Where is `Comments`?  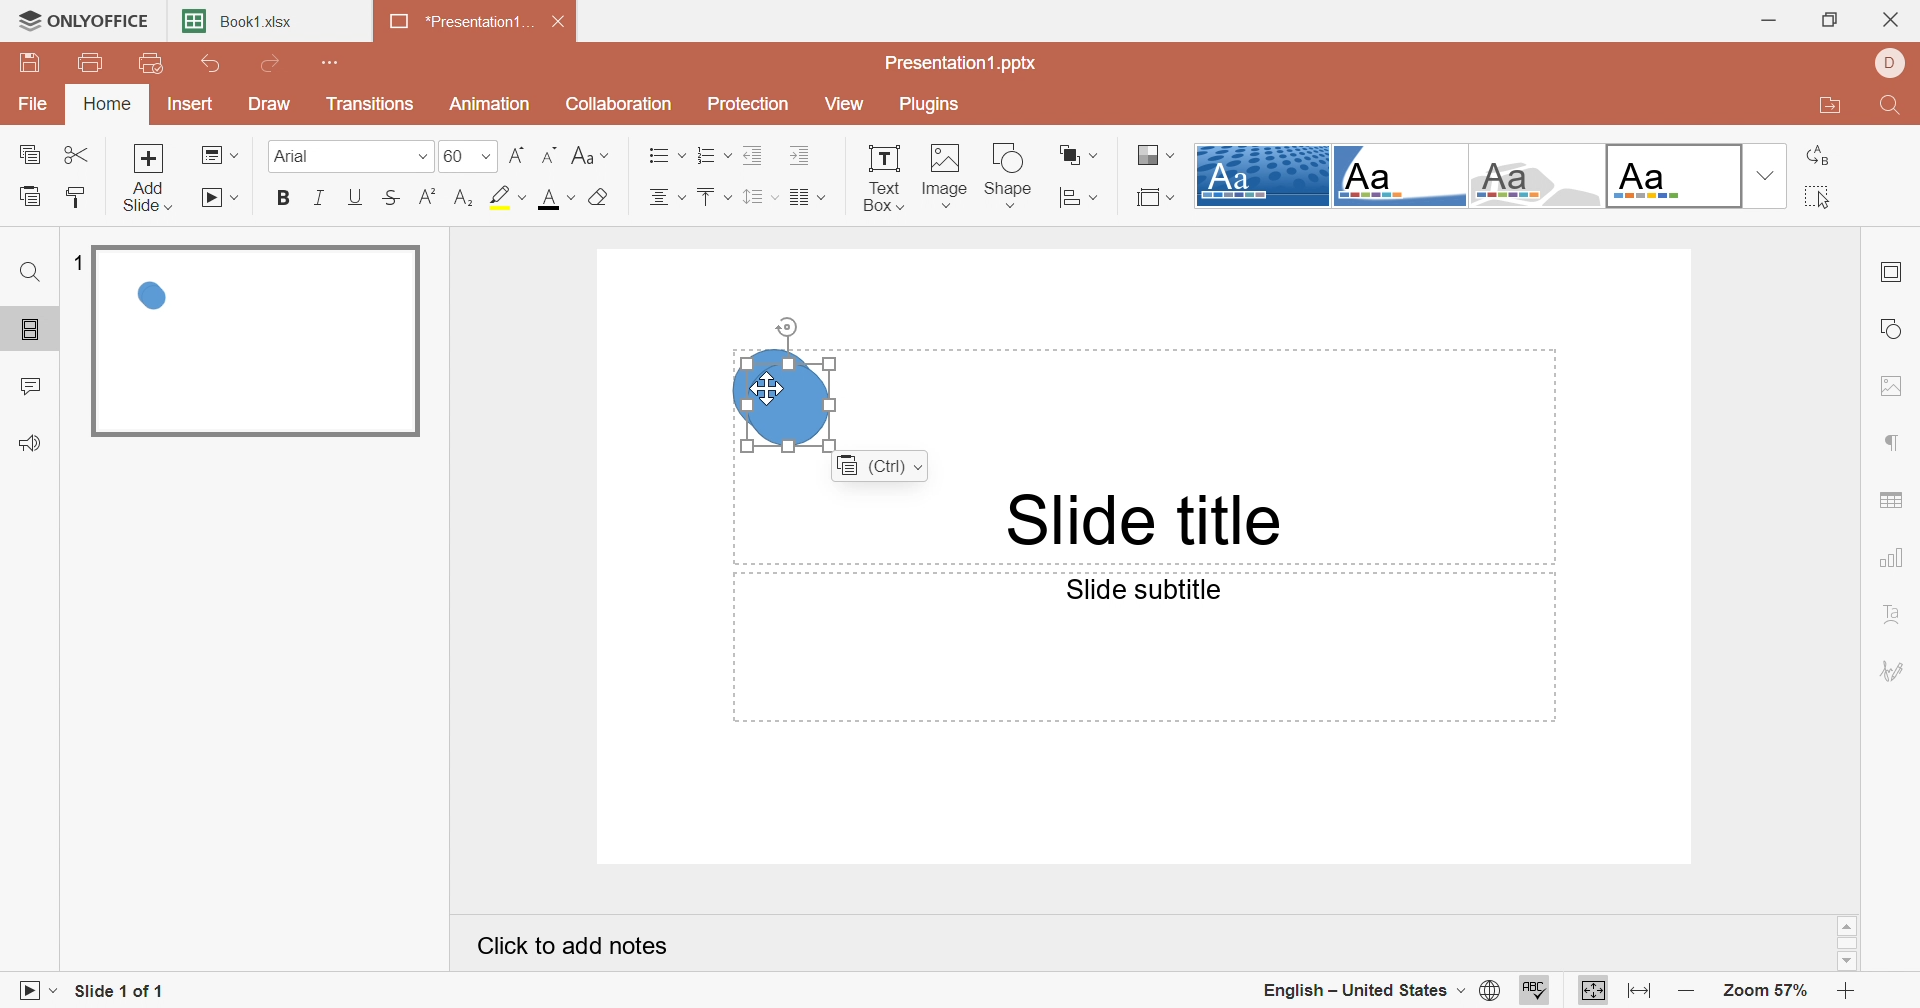
Comments is located at coordinates (31, 388).